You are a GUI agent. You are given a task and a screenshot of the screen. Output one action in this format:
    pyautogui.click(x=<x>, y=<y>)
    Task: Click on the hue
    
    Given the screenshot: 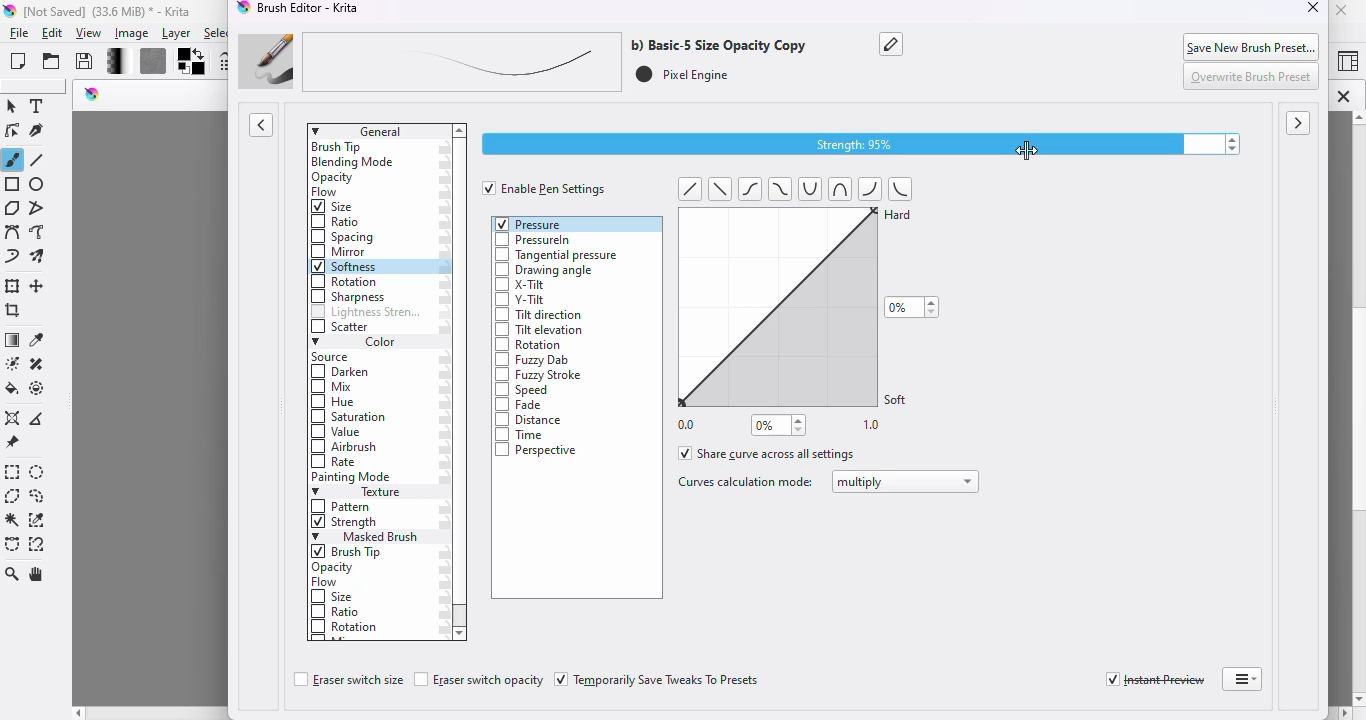 What is the action you would take?
    pyautogui.click(x=333, y=403)
    